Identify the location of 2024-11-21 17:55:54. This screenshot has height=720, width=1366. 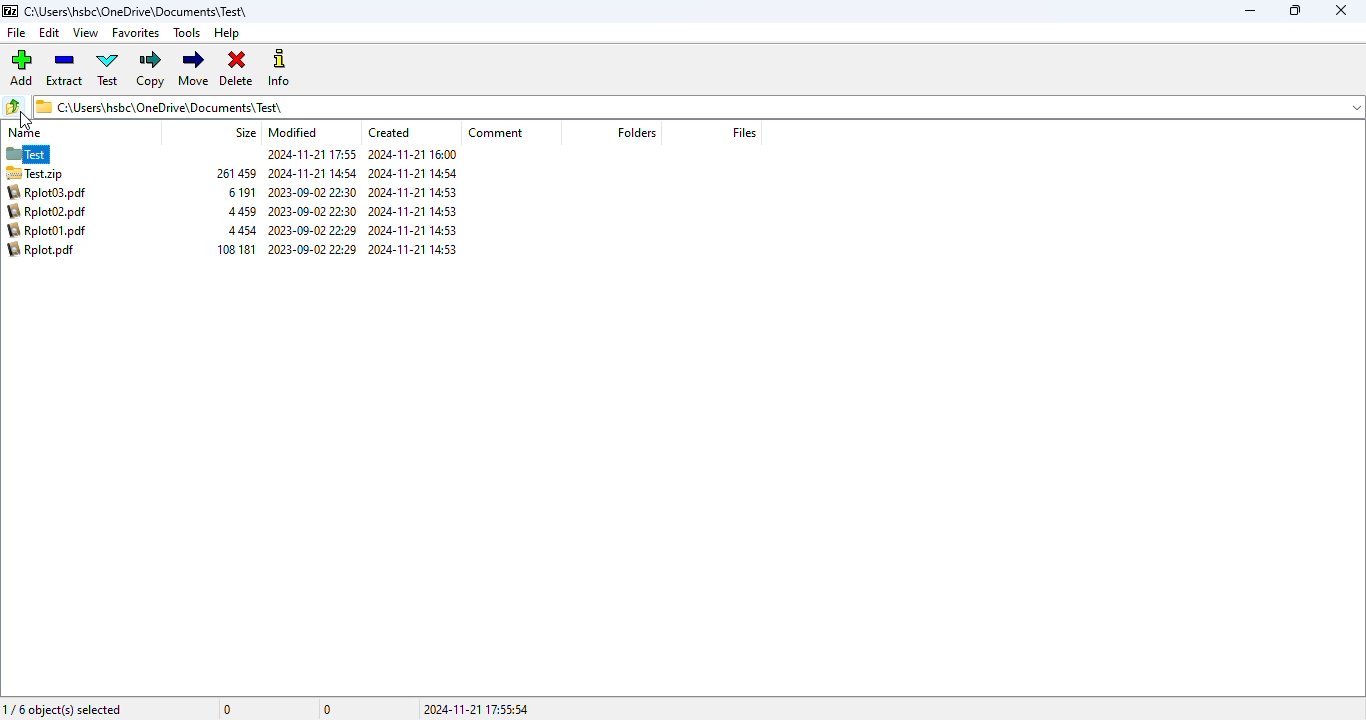
(476, 709).